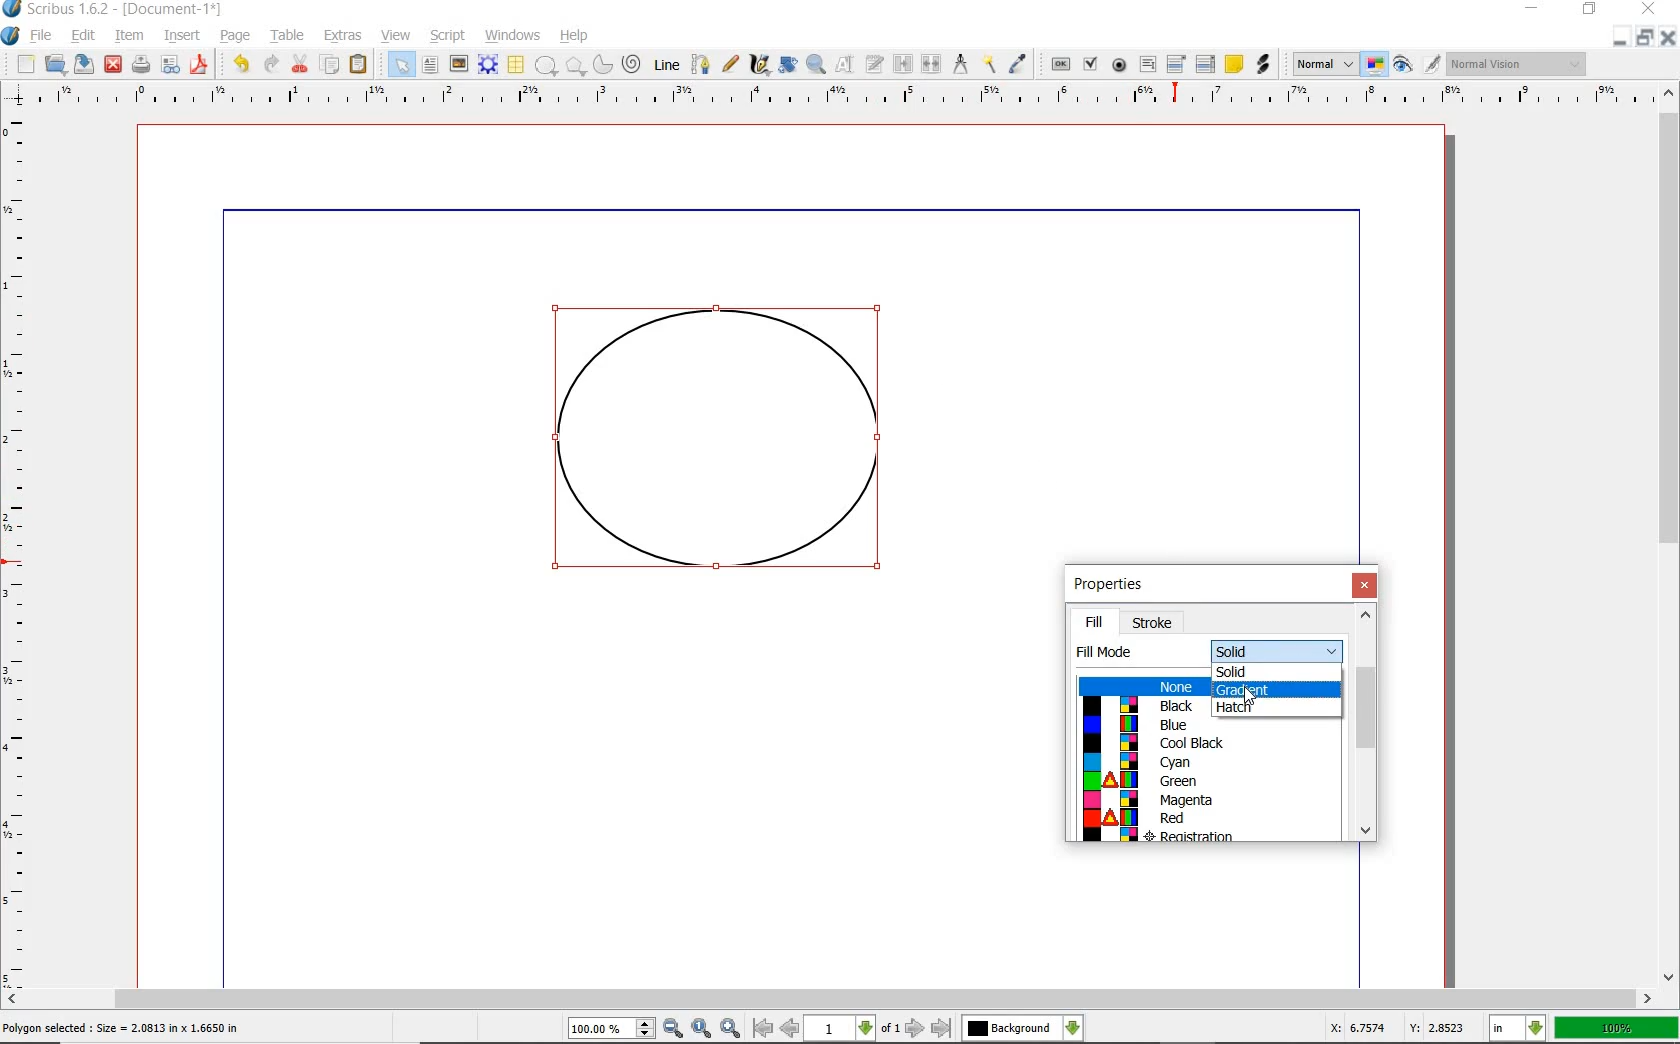 The image size is (1680, 1044). I want to click on gradient, so click(1277, 689).